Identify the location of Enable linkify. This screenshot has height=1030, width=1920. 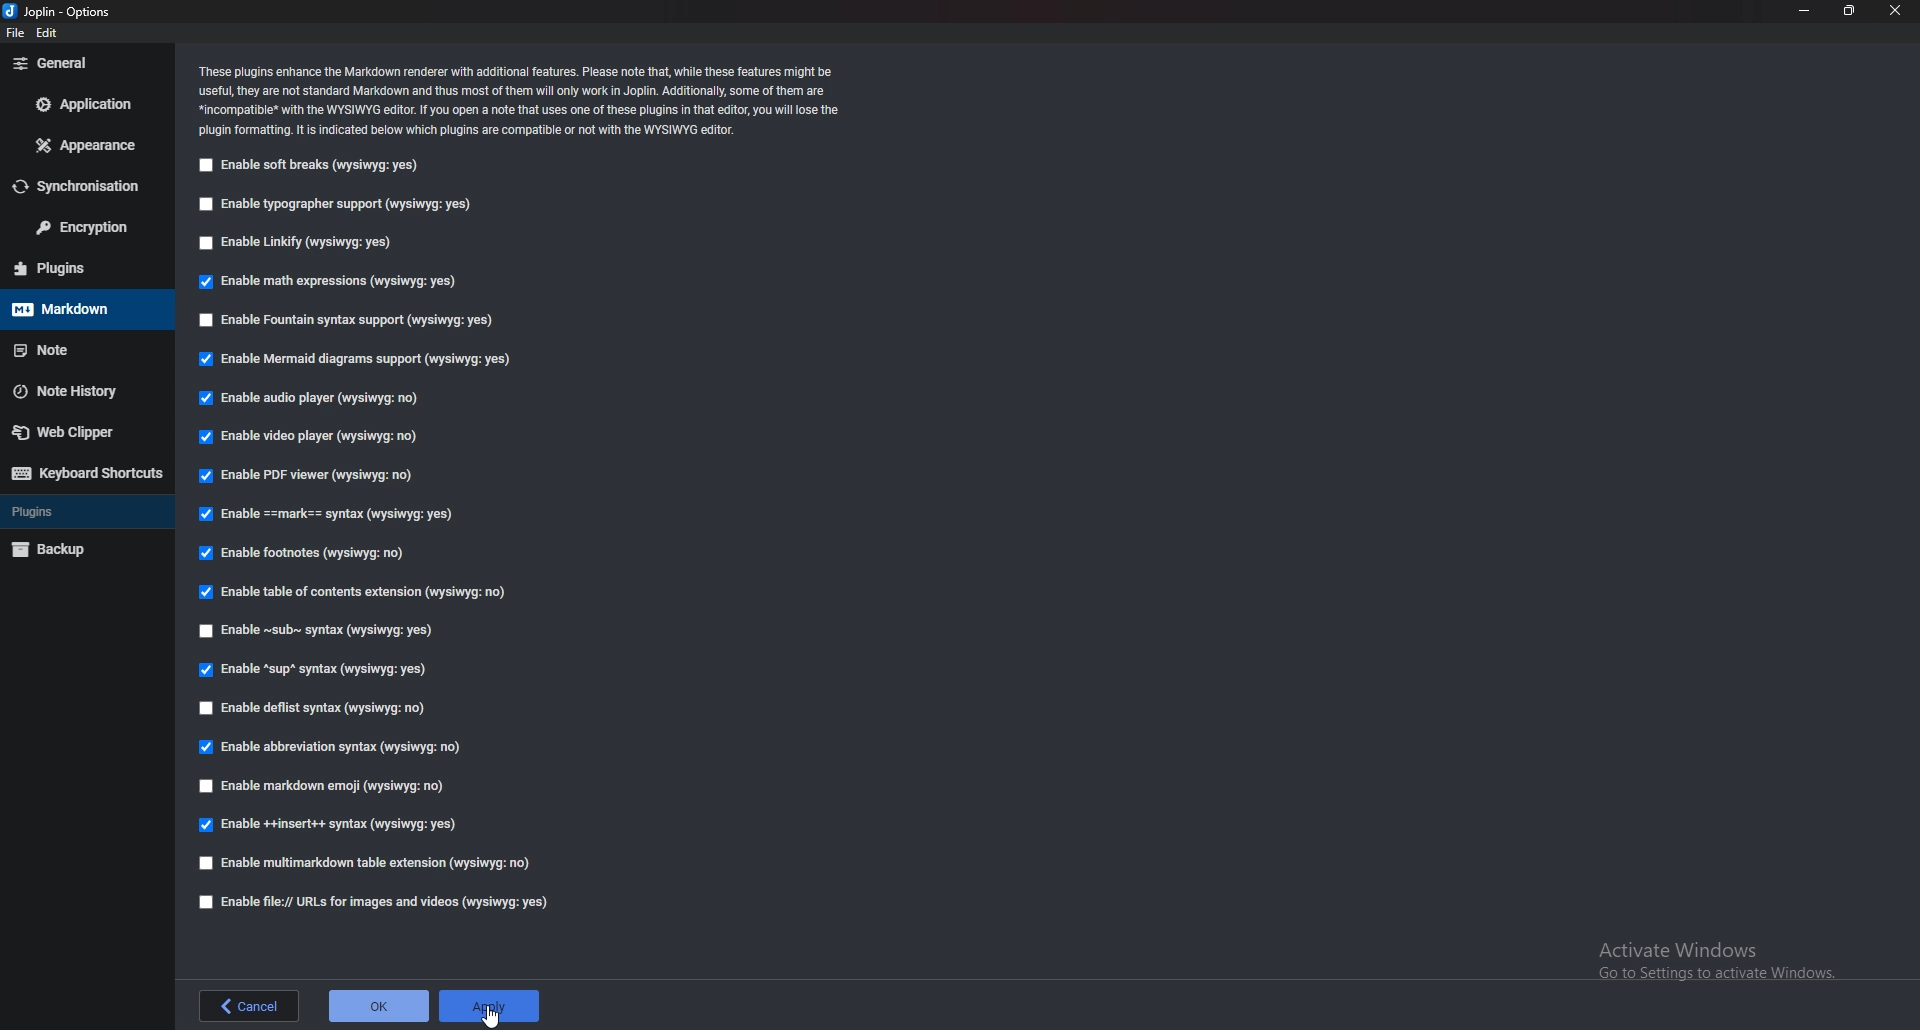
(299, 244).